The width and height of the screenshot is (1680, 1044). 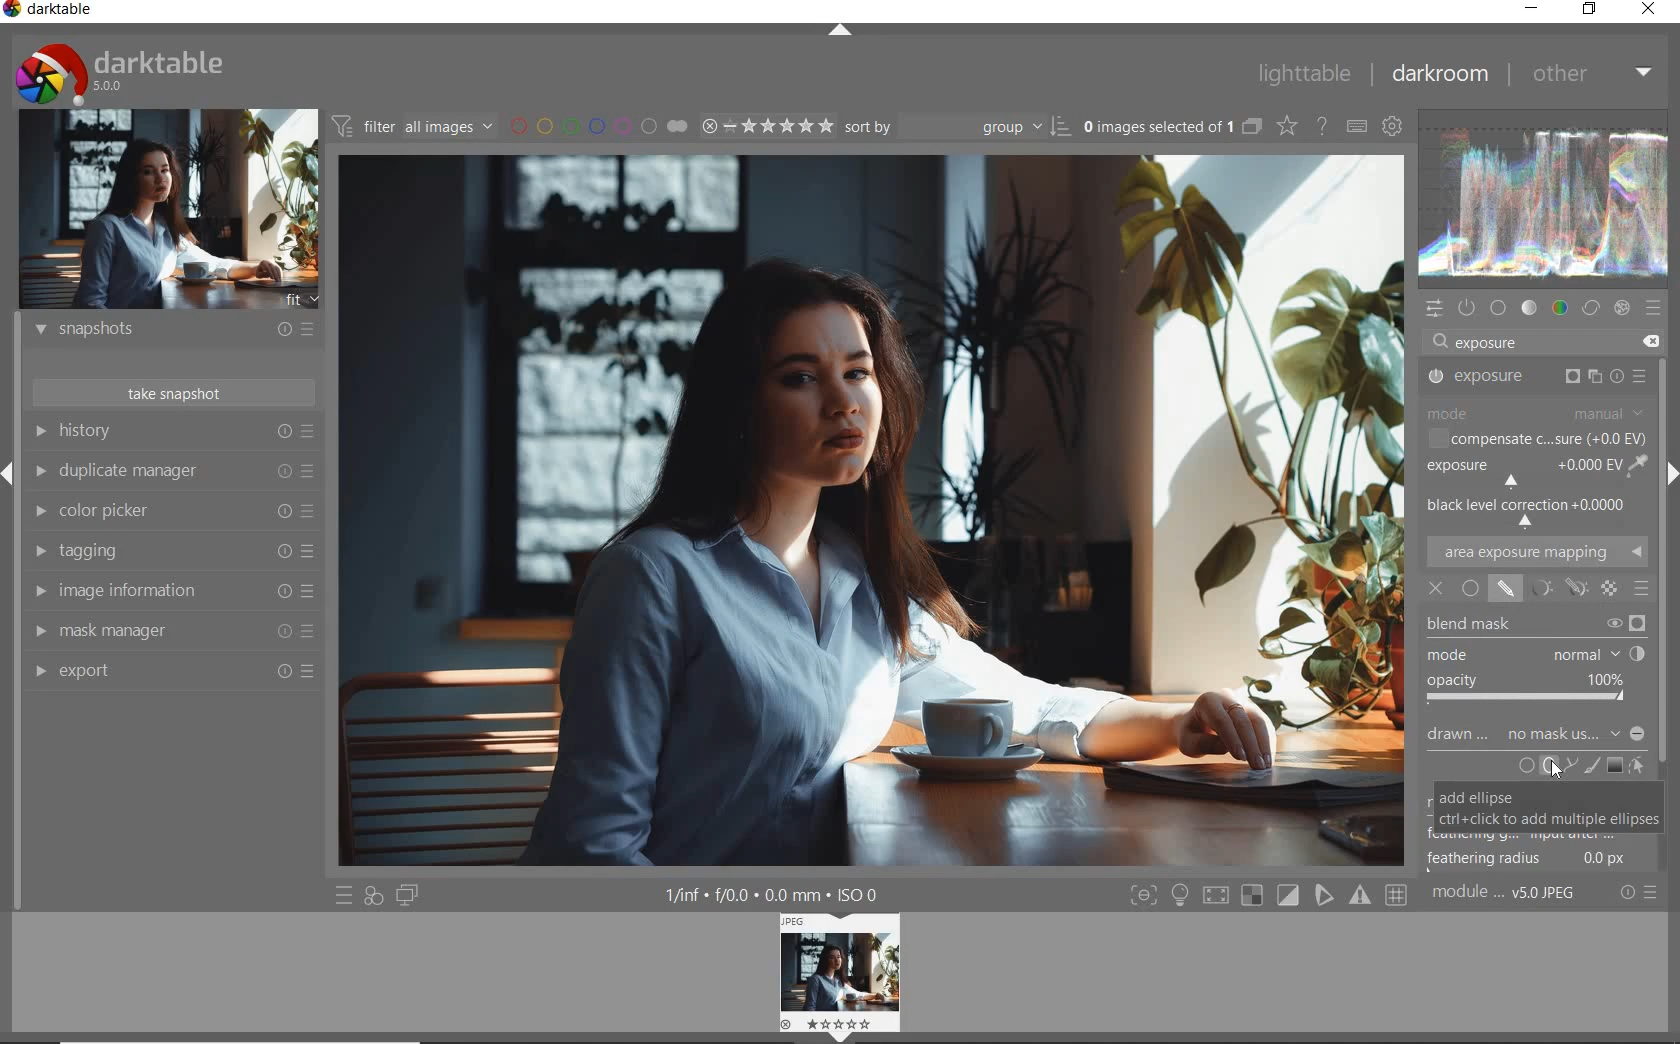 I want to click on quick access for applying any of your styles, so click(x=372, y=897).